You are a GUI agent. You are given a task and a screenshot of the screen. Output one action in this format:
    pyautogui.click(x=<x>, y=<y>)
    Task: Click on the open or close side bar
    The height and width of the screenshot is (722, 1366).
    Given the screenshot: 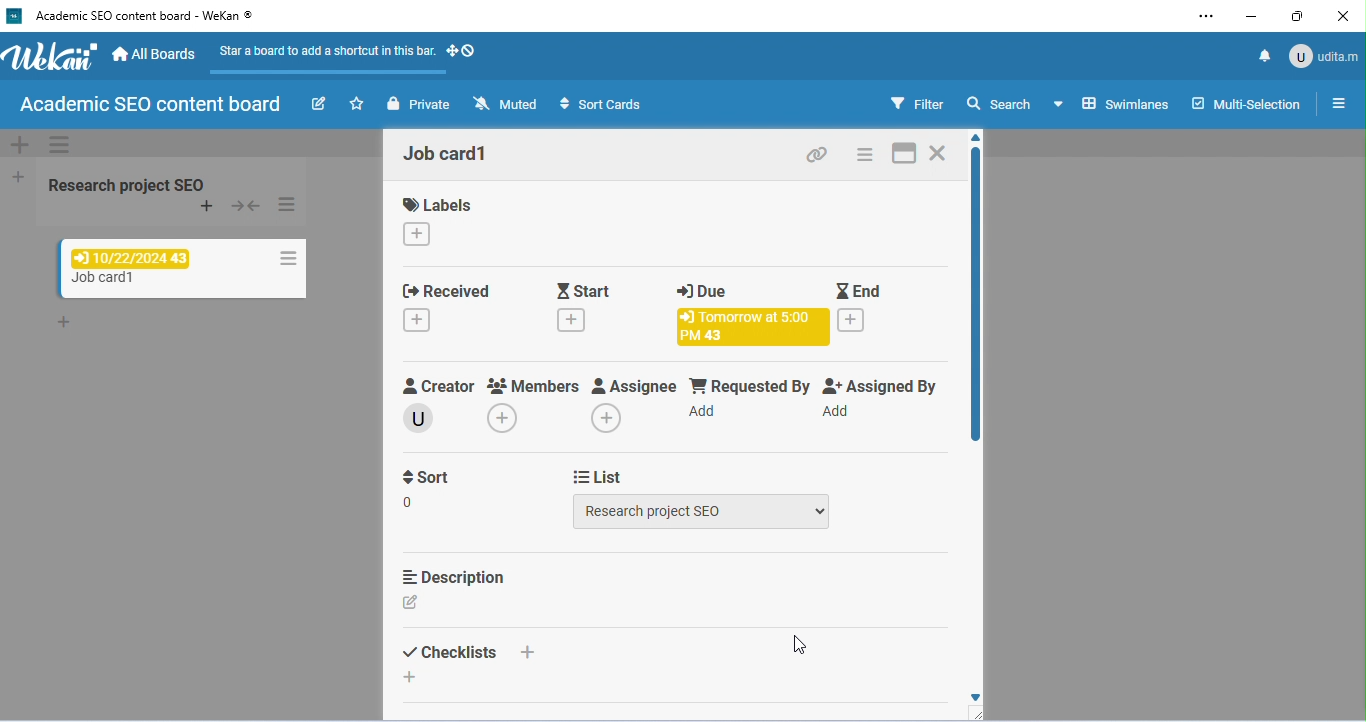 What is the action you would take?
    pyautogui.click(x=1334, y=105)
    